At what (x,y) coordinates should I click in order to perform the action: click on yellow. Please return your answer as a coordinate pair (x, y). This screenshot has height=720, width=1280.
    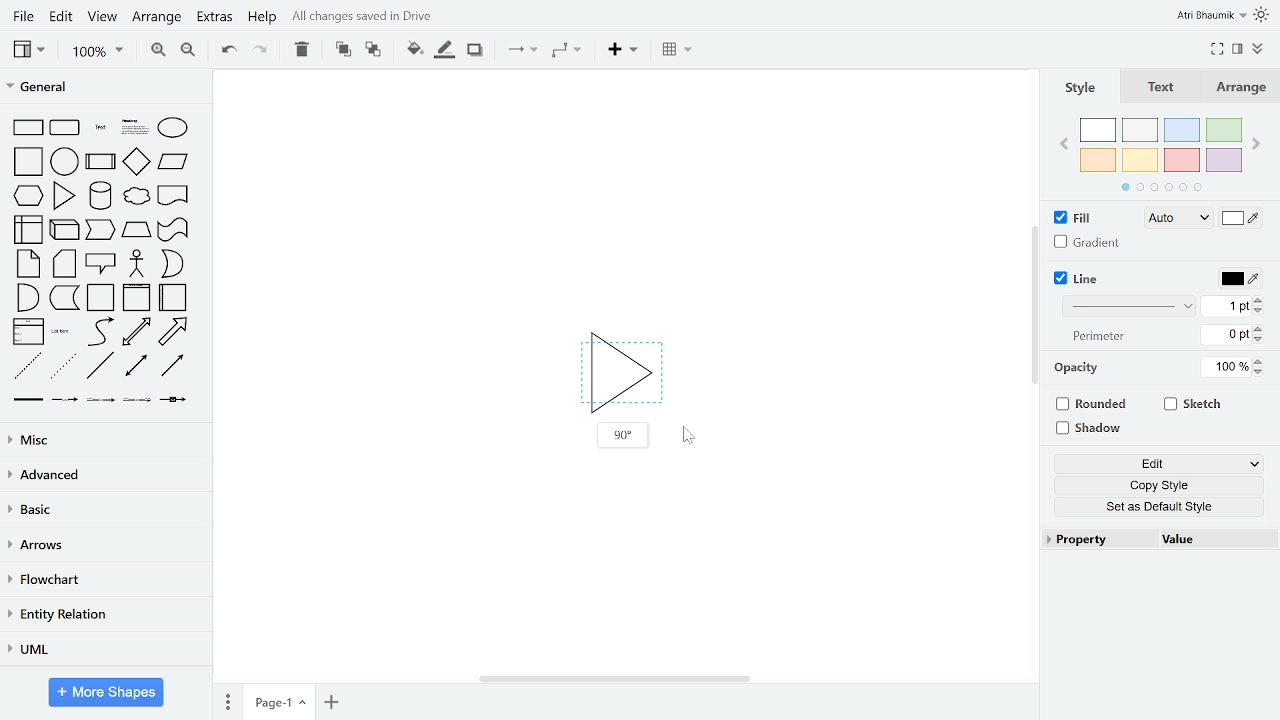
    Looking at the image, I should click on (1141, 161).